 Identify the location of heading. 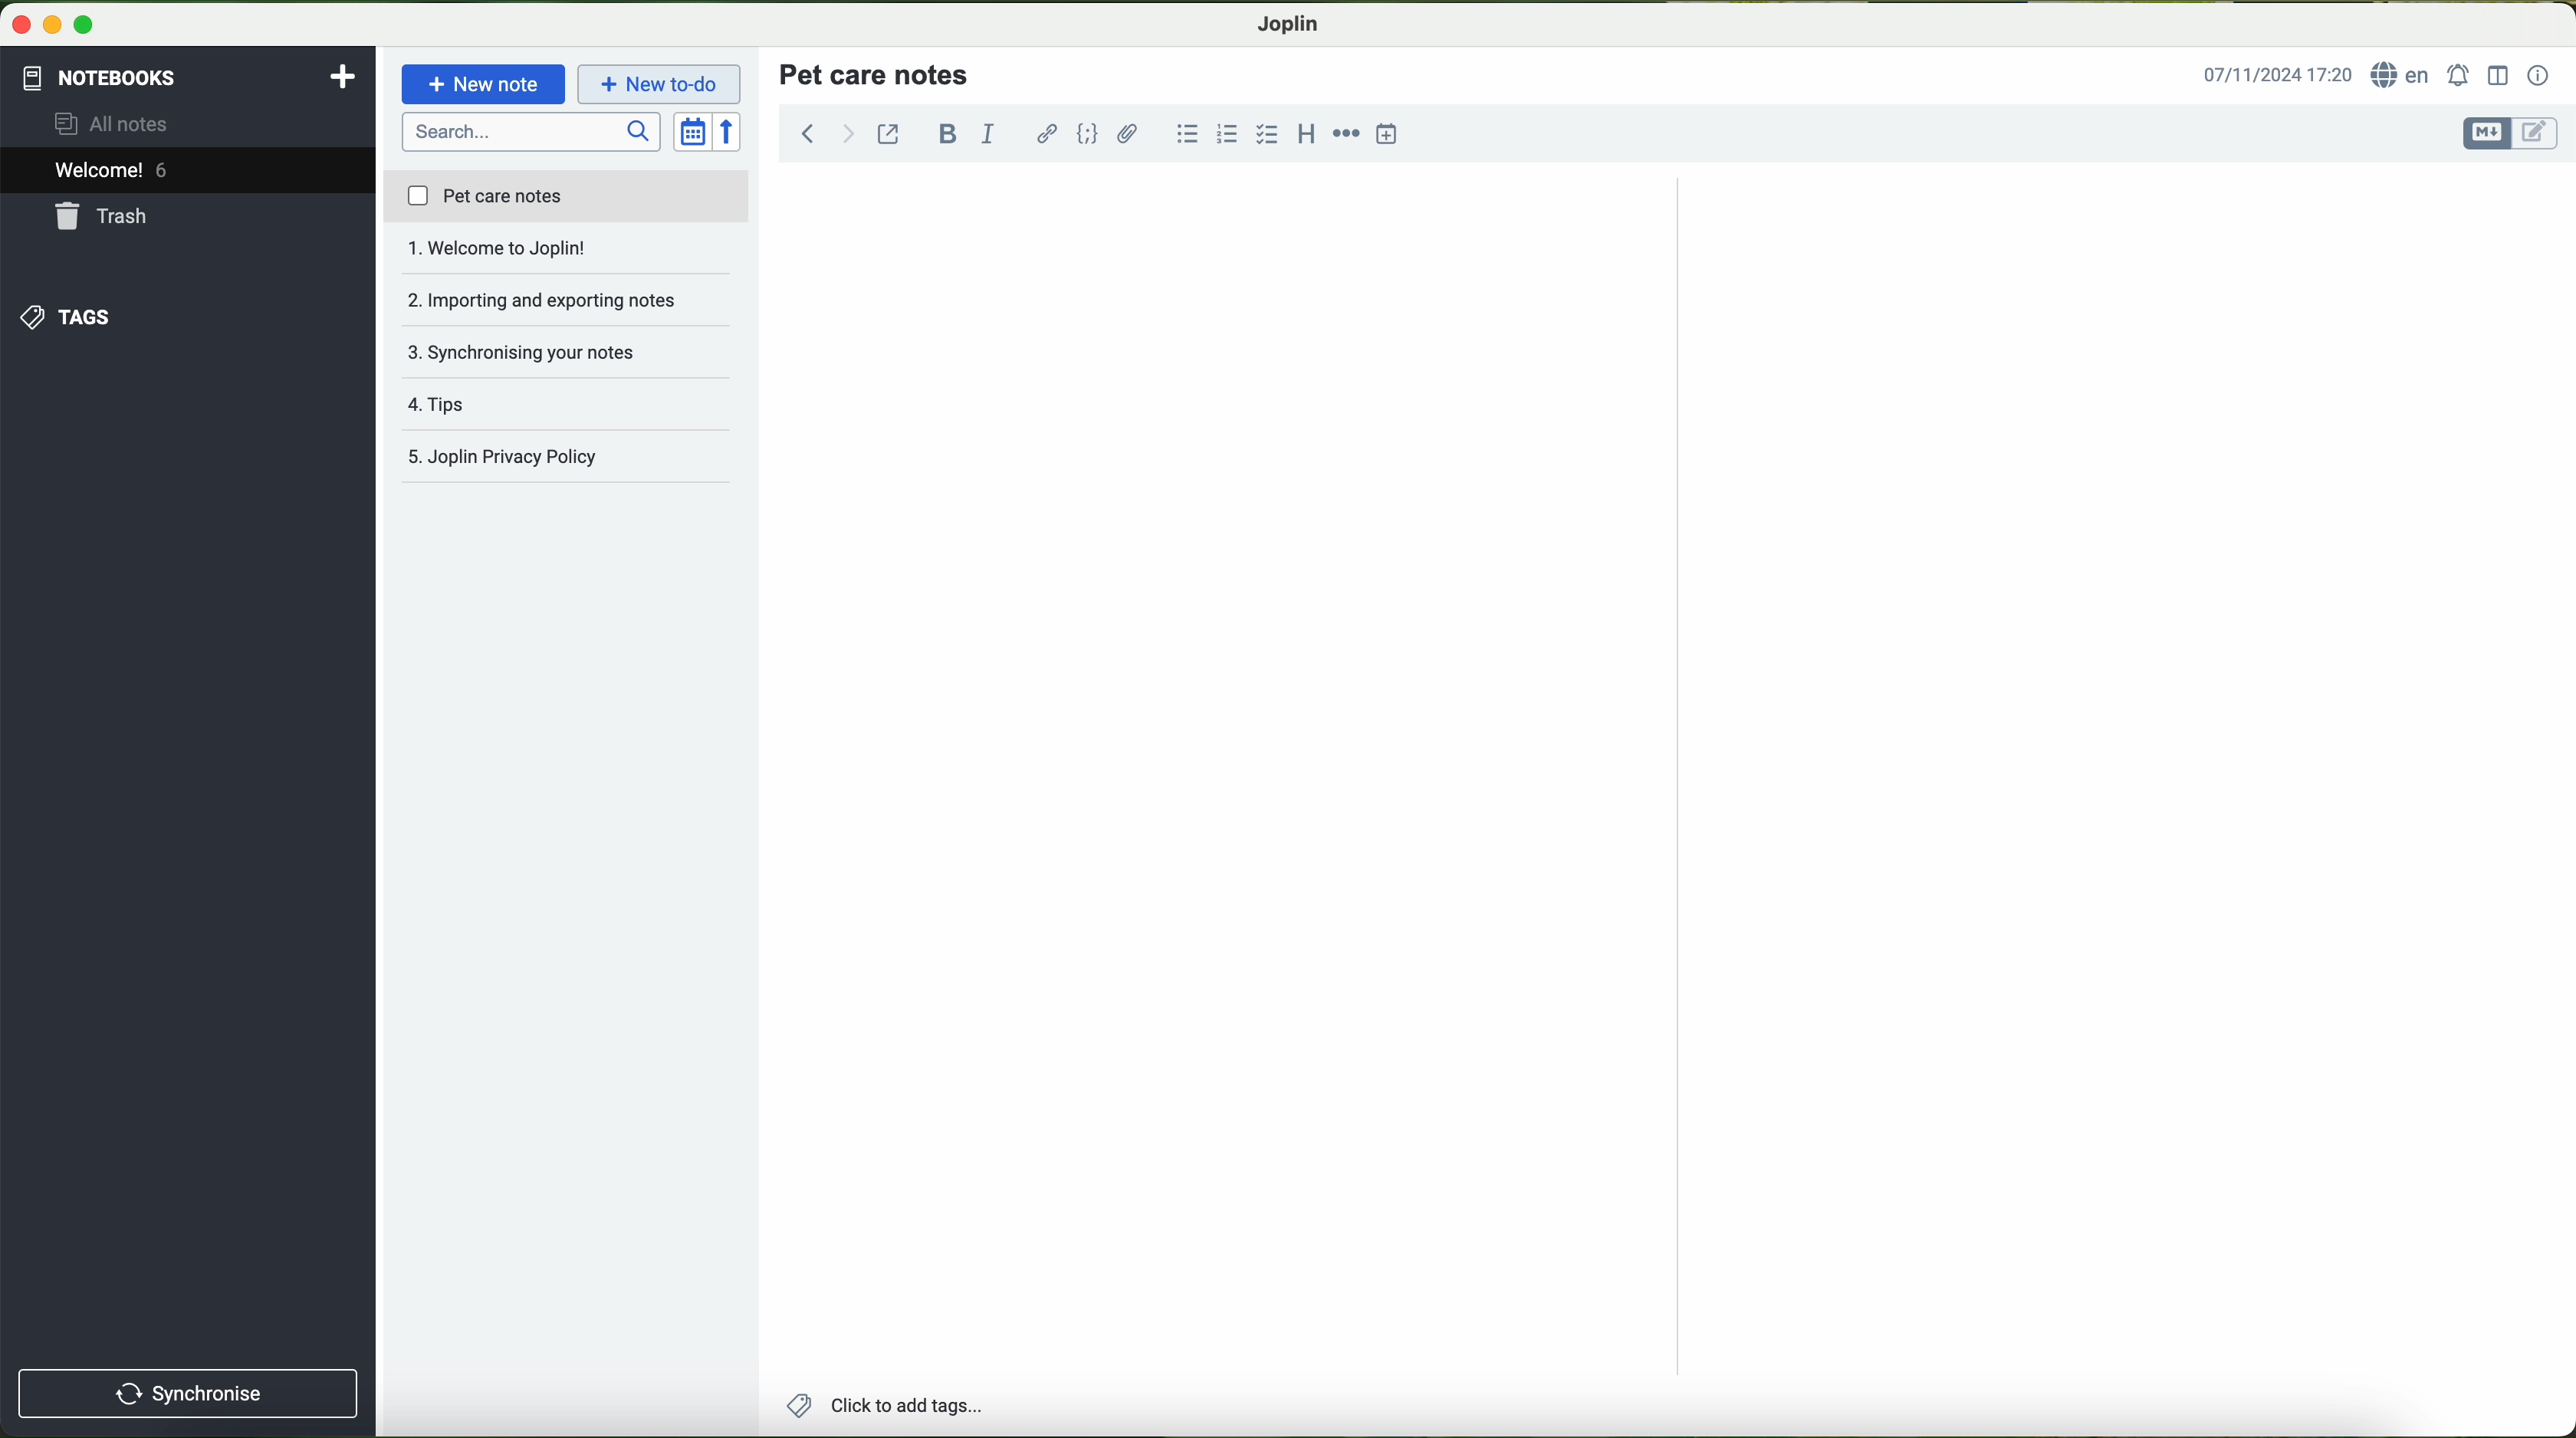
(1308, 133).